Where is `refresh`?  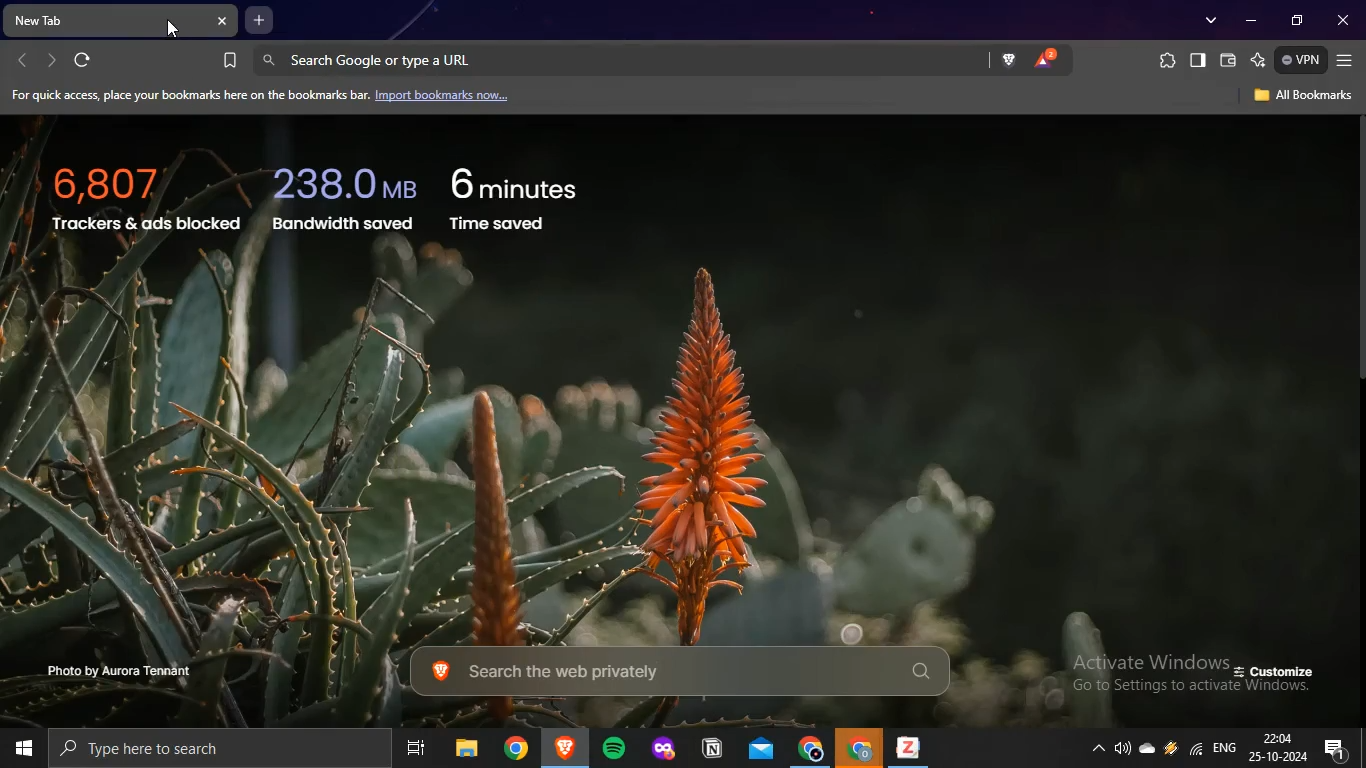
refresh is located at coordinates (84, 59).